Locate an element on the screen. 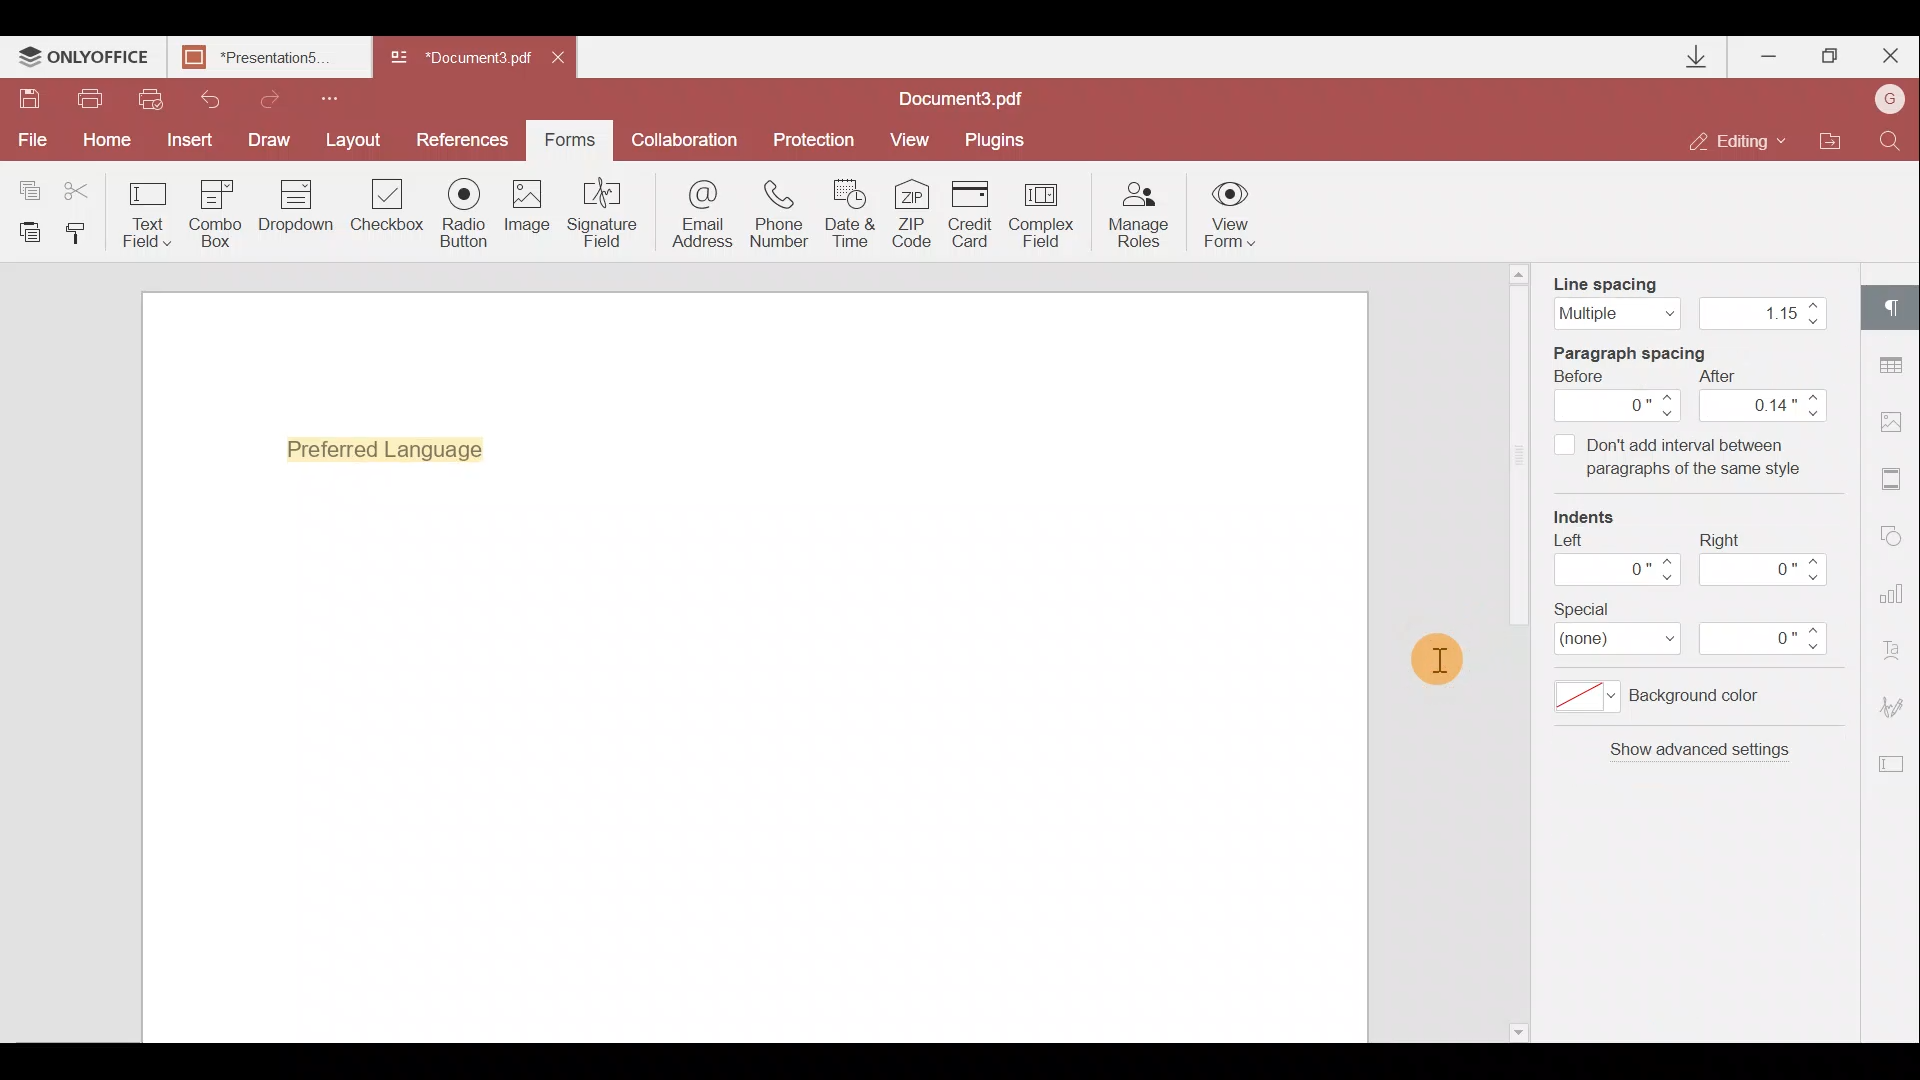  Text field is located at coordinates (148, 214).